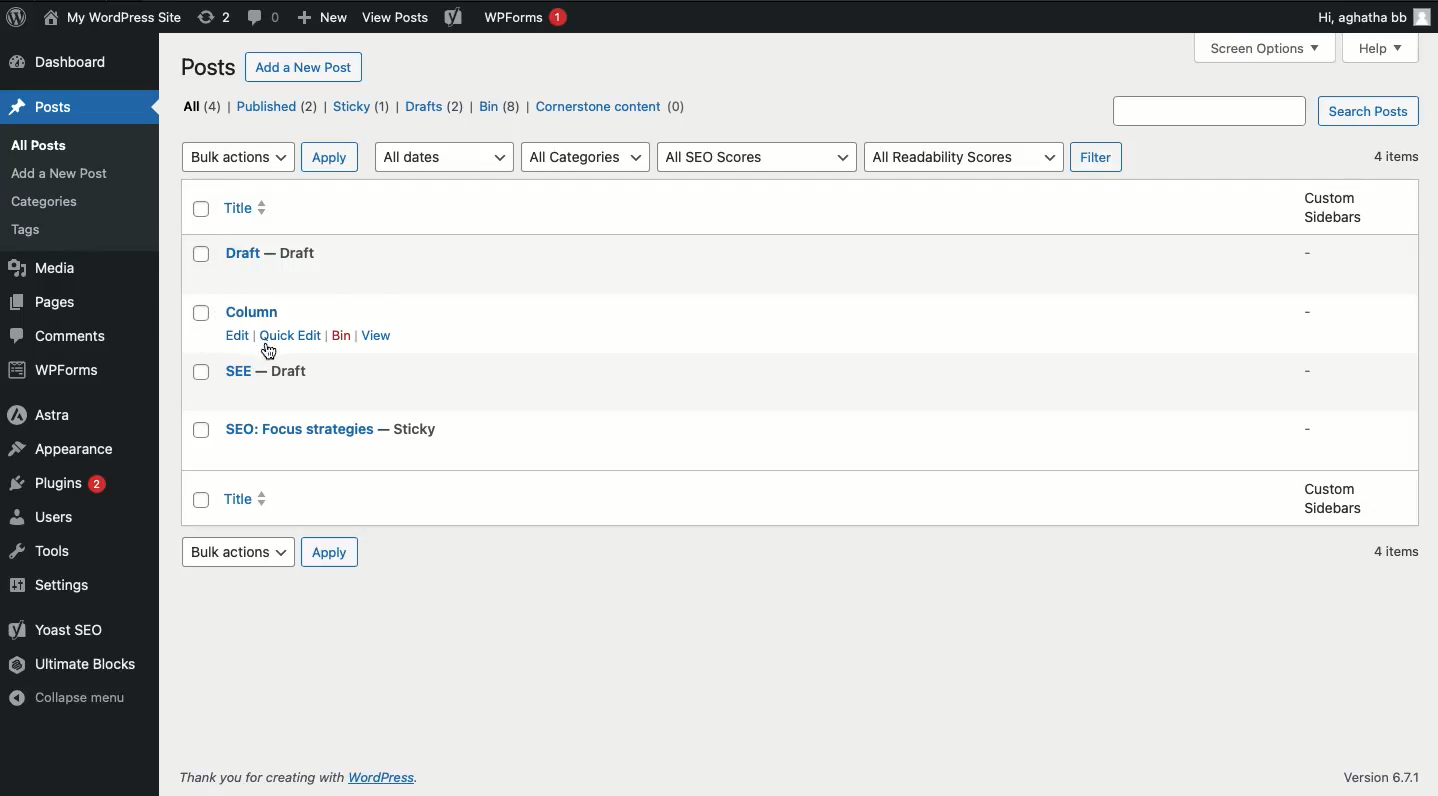 Image resolution: width=1438 pixels, height=796 pixels. I want to click on , so click(379, 779).